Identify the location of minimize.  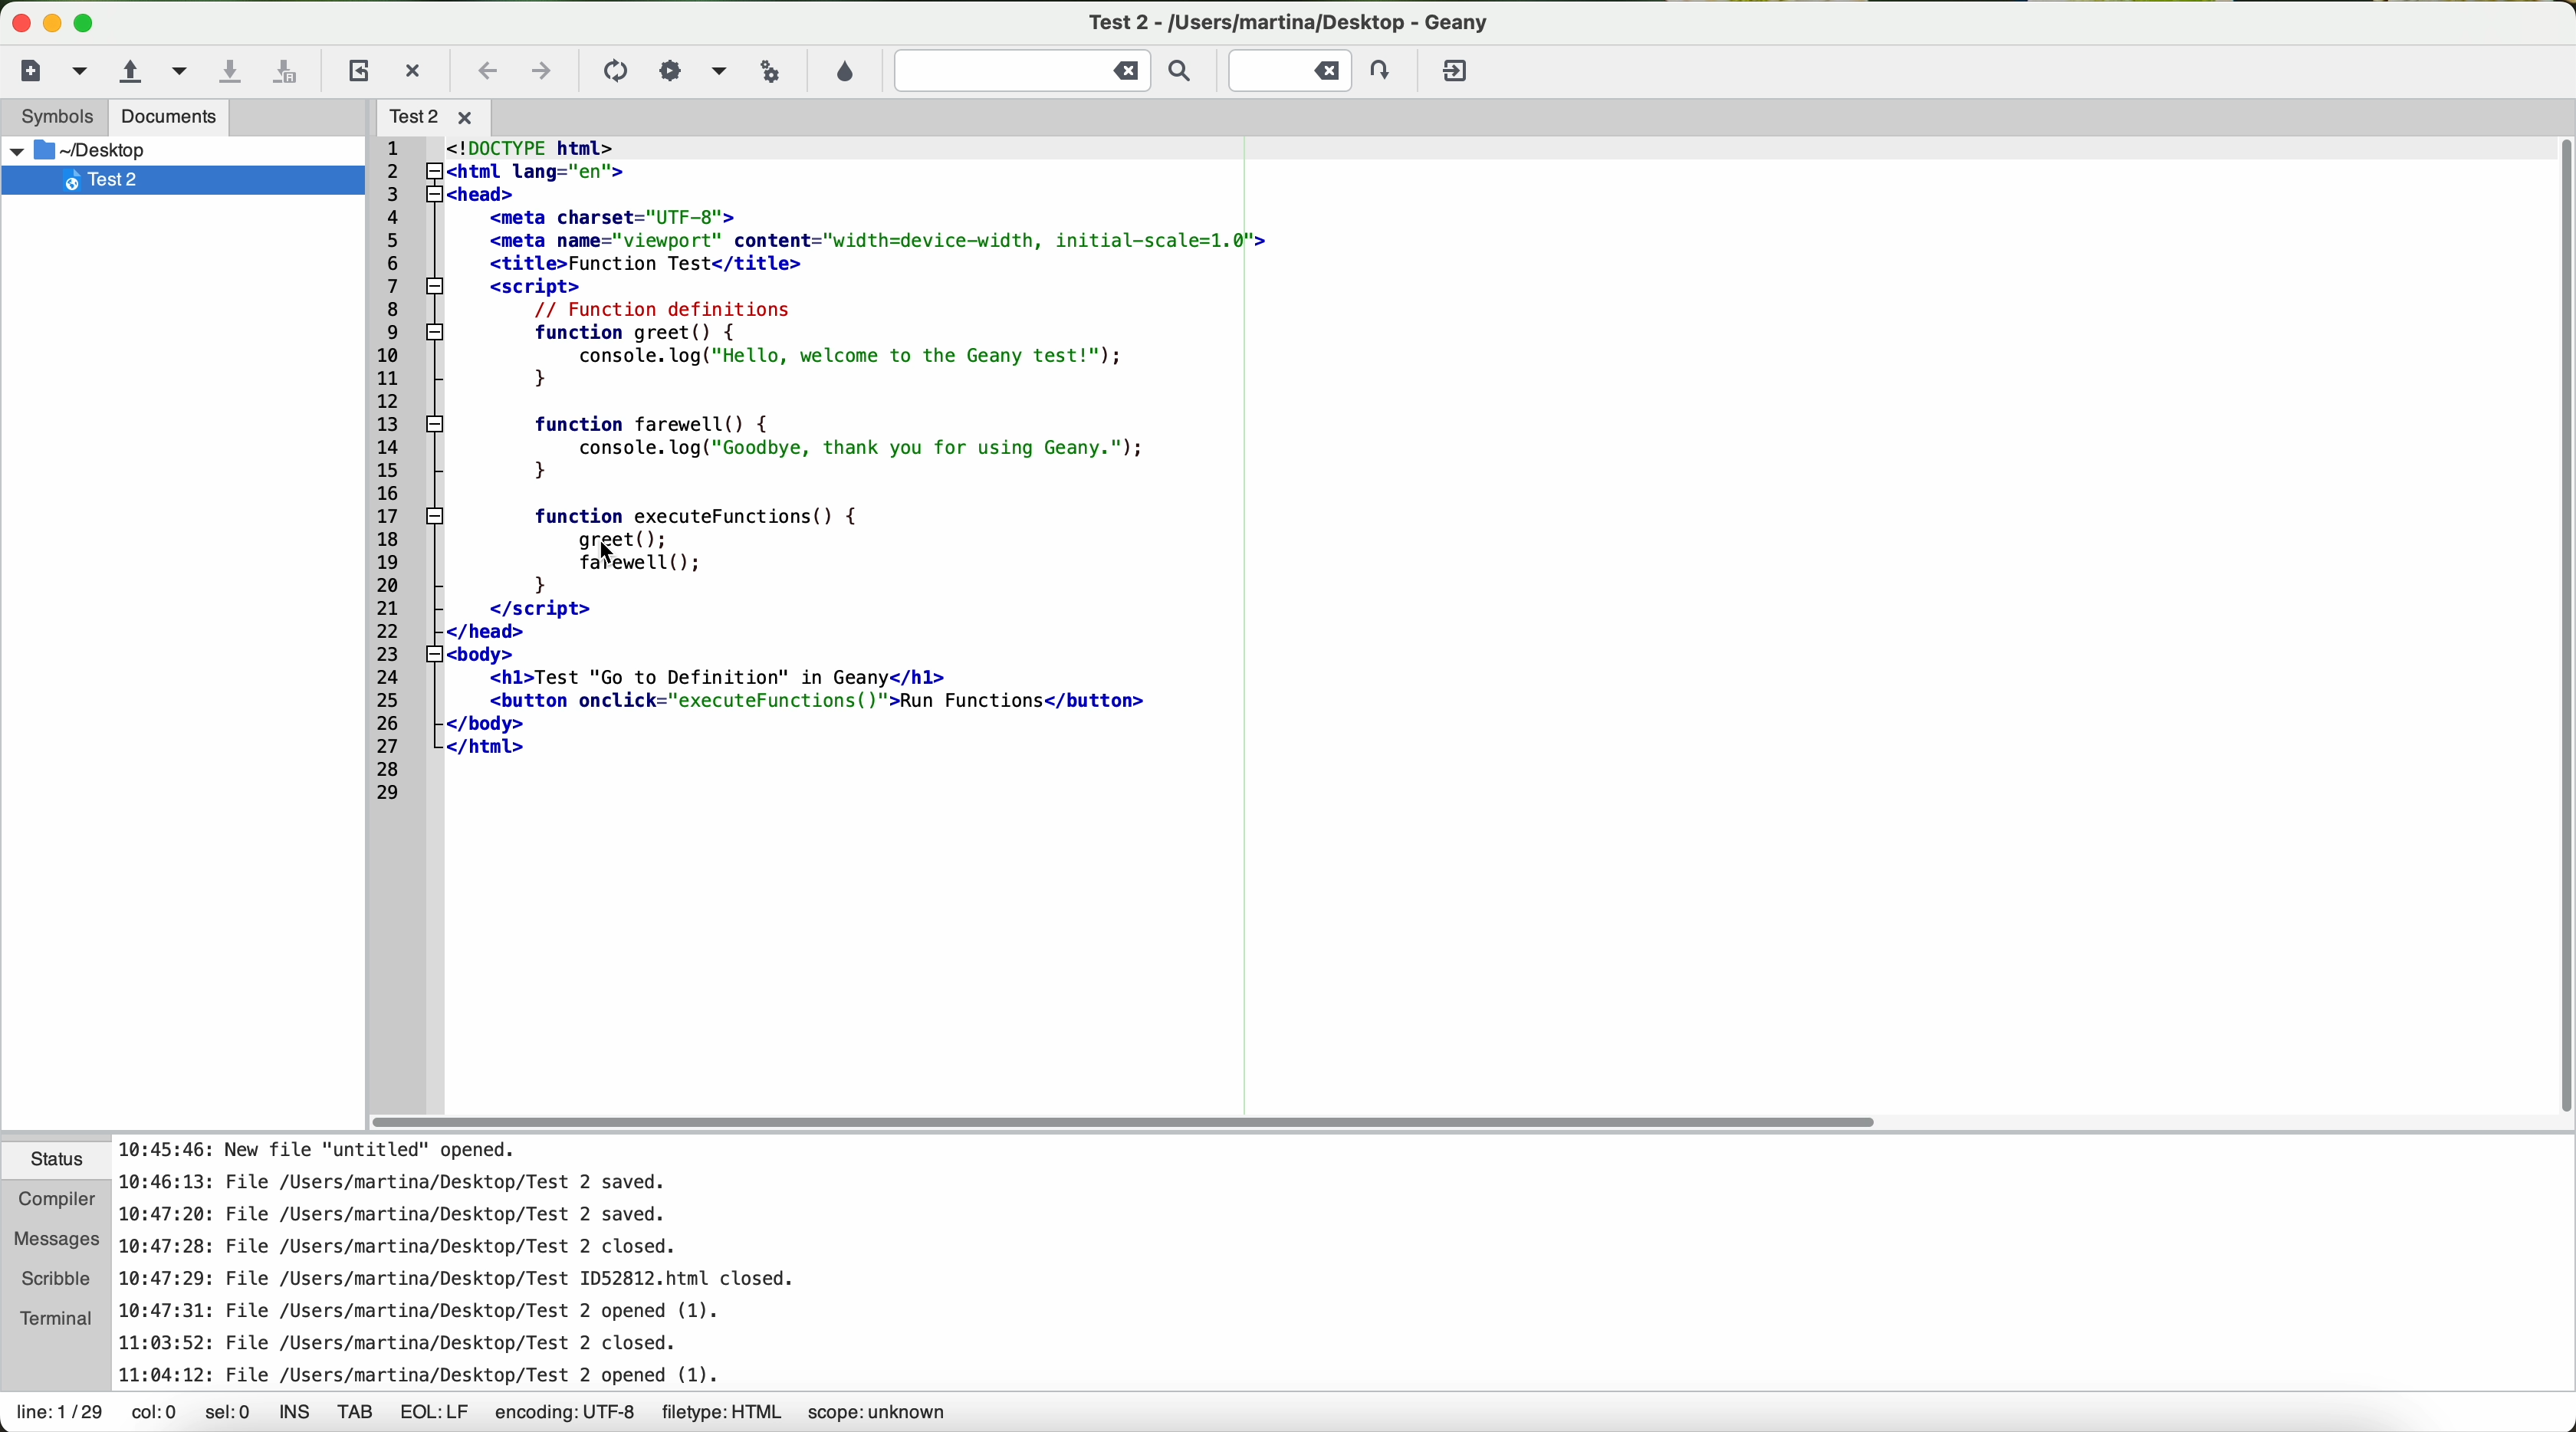
(53, 24).